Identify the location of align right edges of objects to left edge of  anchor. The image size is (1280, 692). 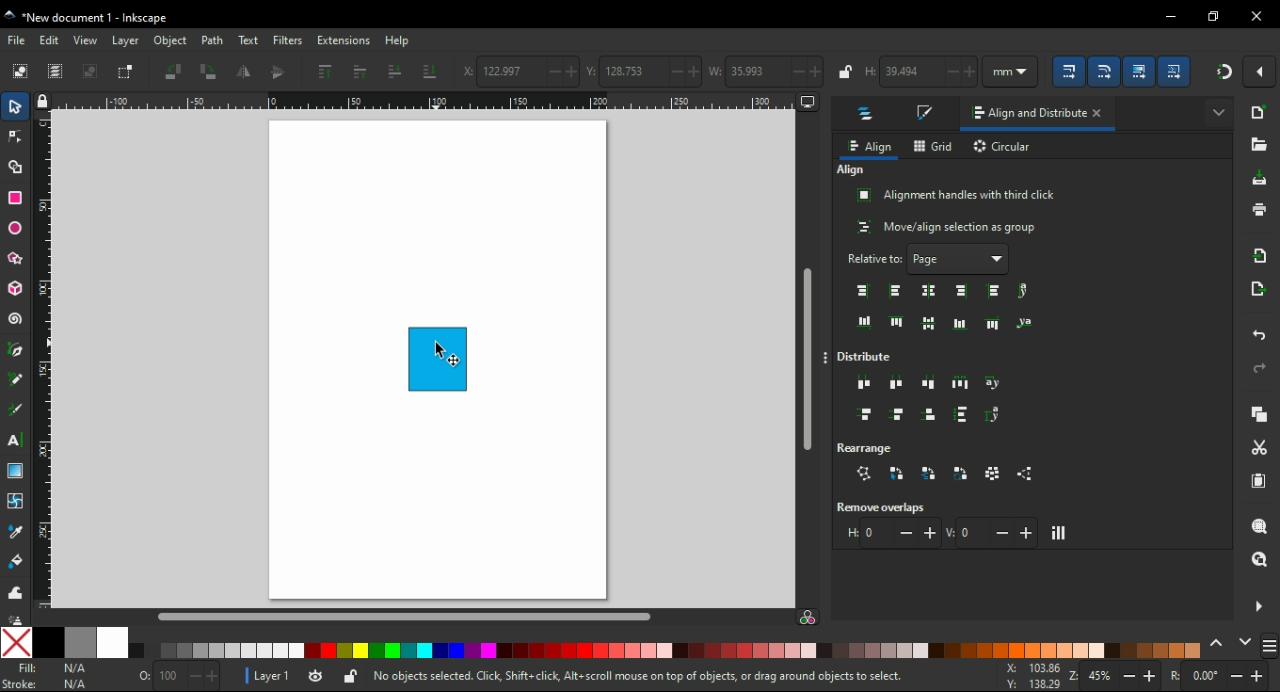
(863, 290).